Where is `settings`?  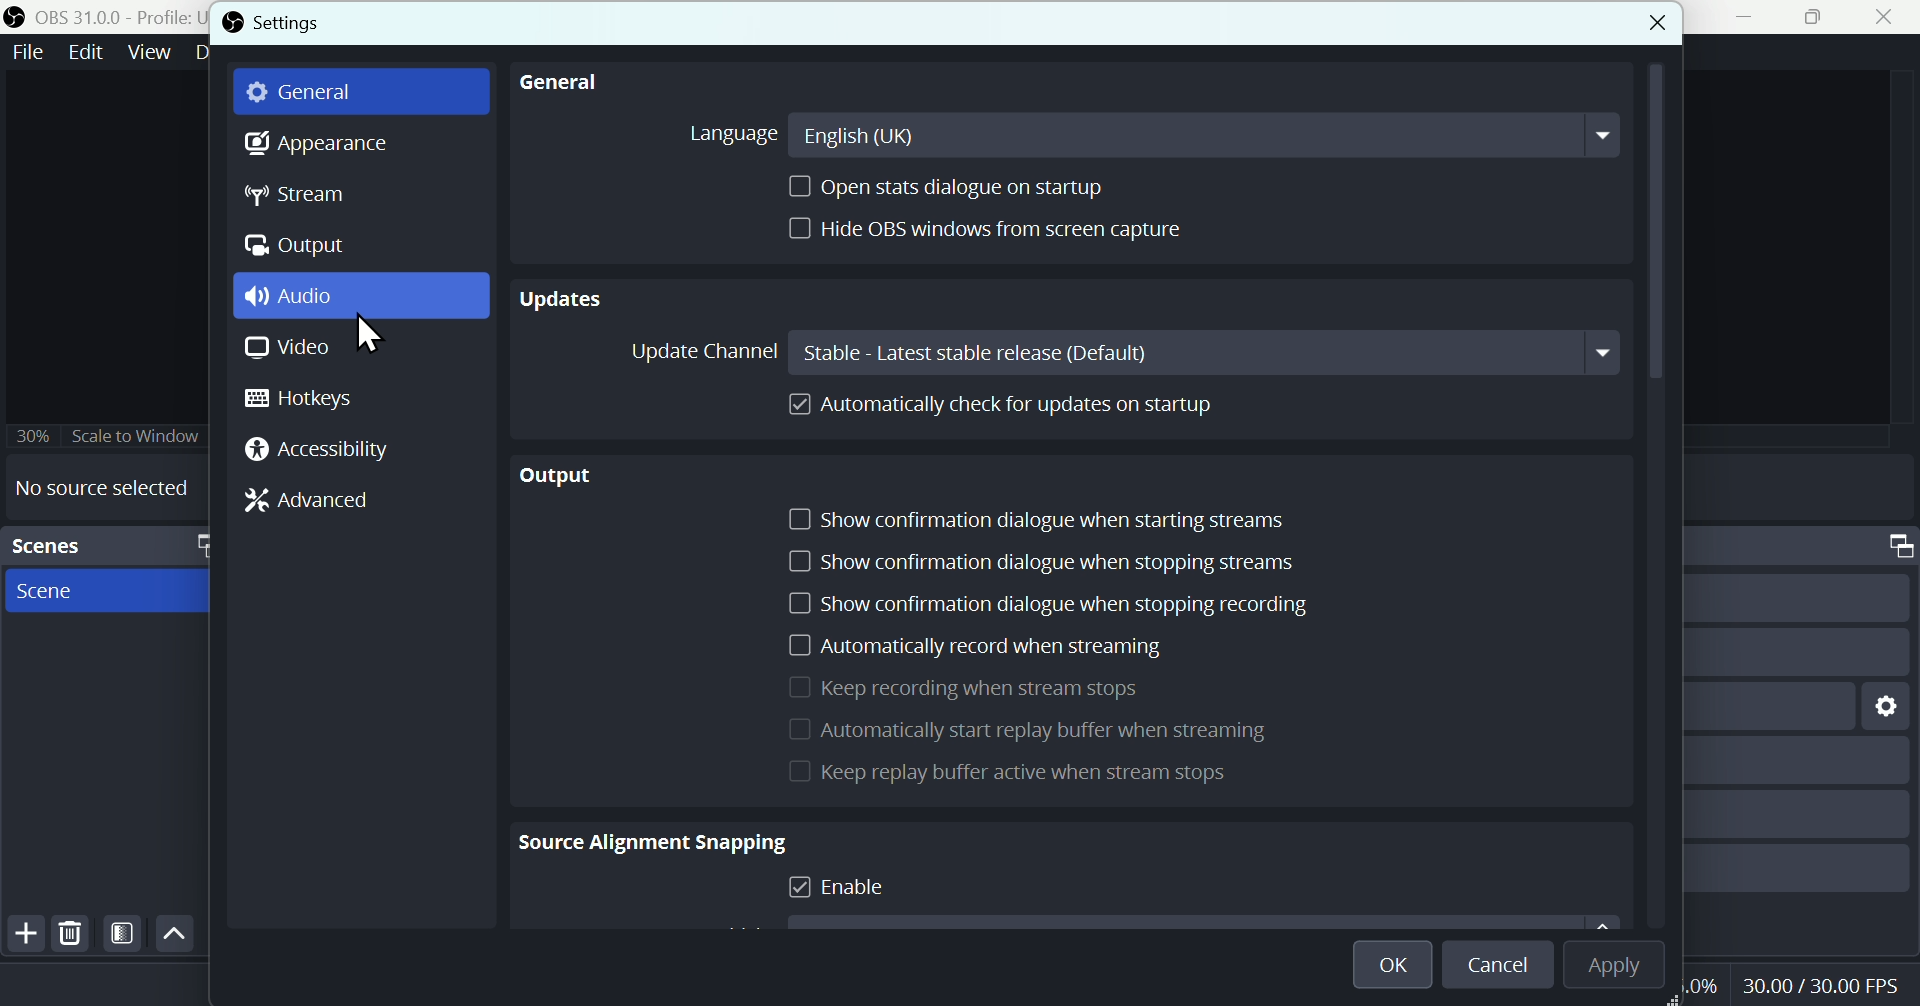 settings is located at coordinates (270, 26).